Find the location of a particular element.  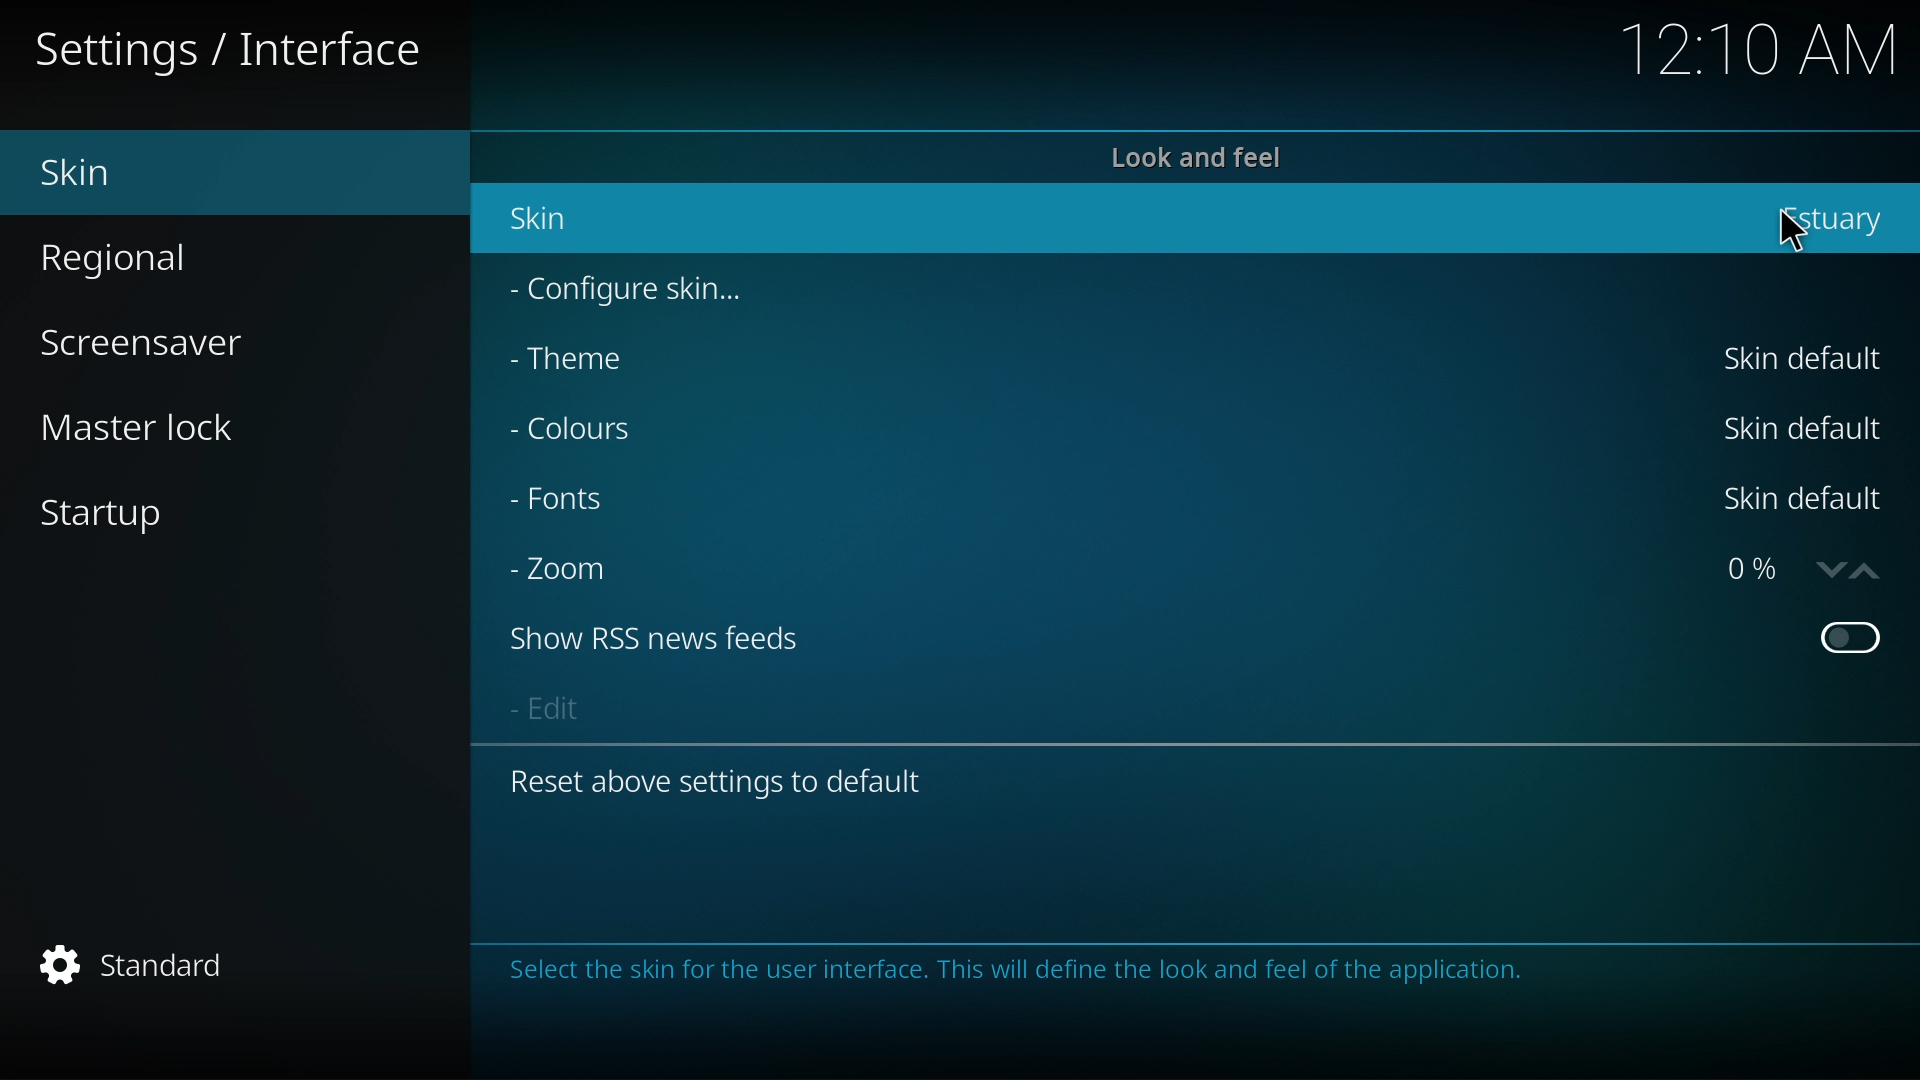

up/down is located at coordinates (1853, 572).